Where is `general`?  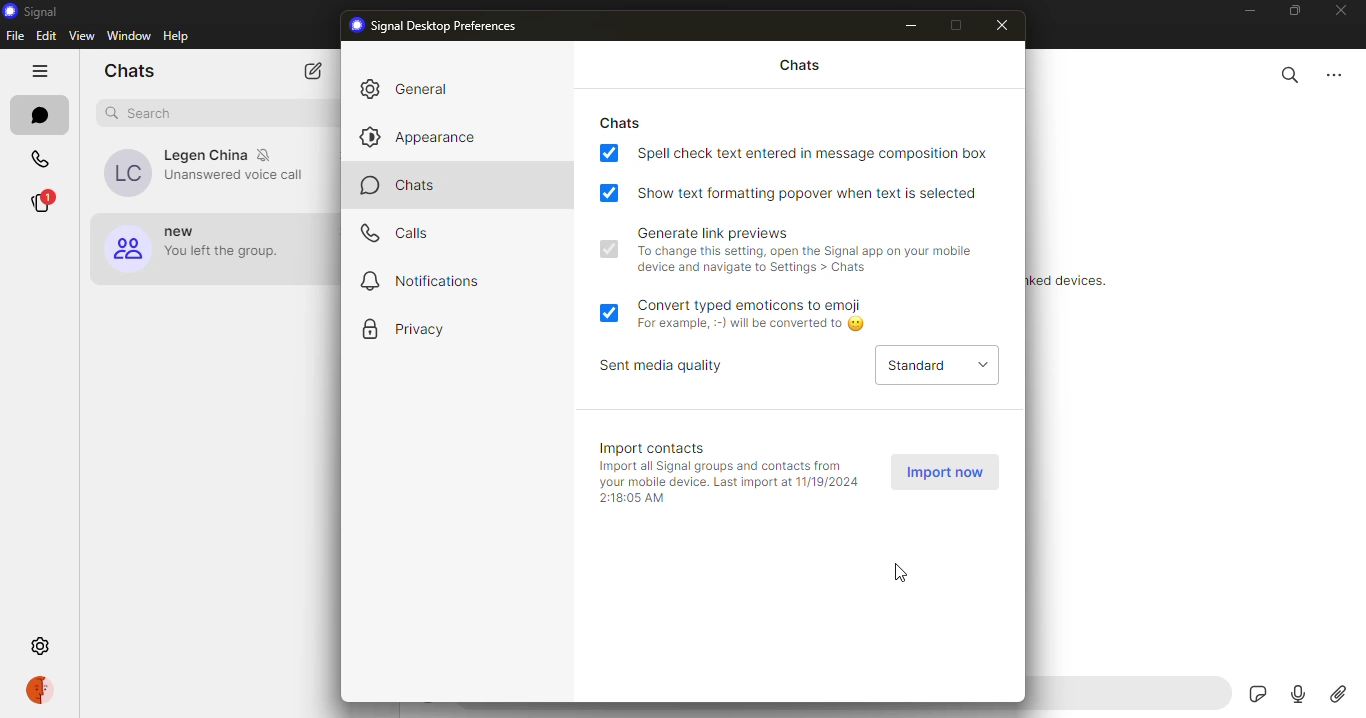 general is located at coordinates (428, 88).